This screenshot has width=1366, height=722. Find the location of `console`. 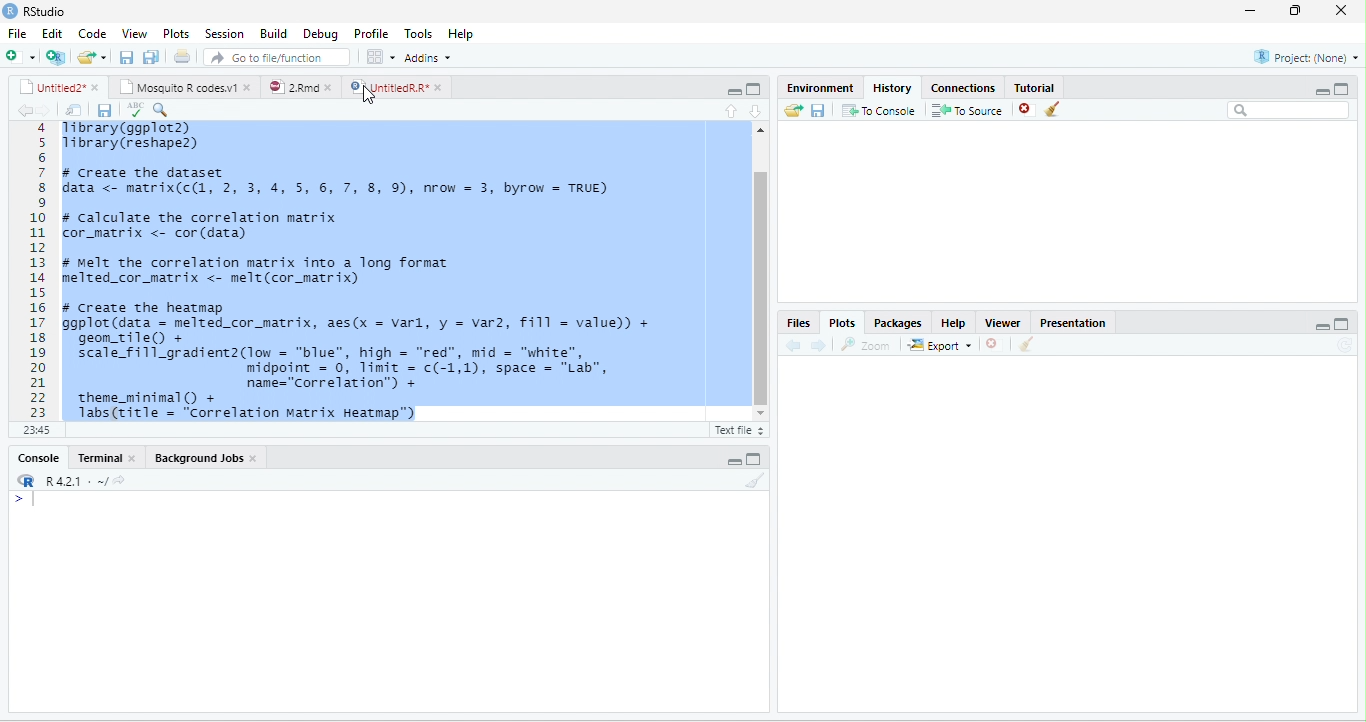

console is located at coordinates (33, 458).